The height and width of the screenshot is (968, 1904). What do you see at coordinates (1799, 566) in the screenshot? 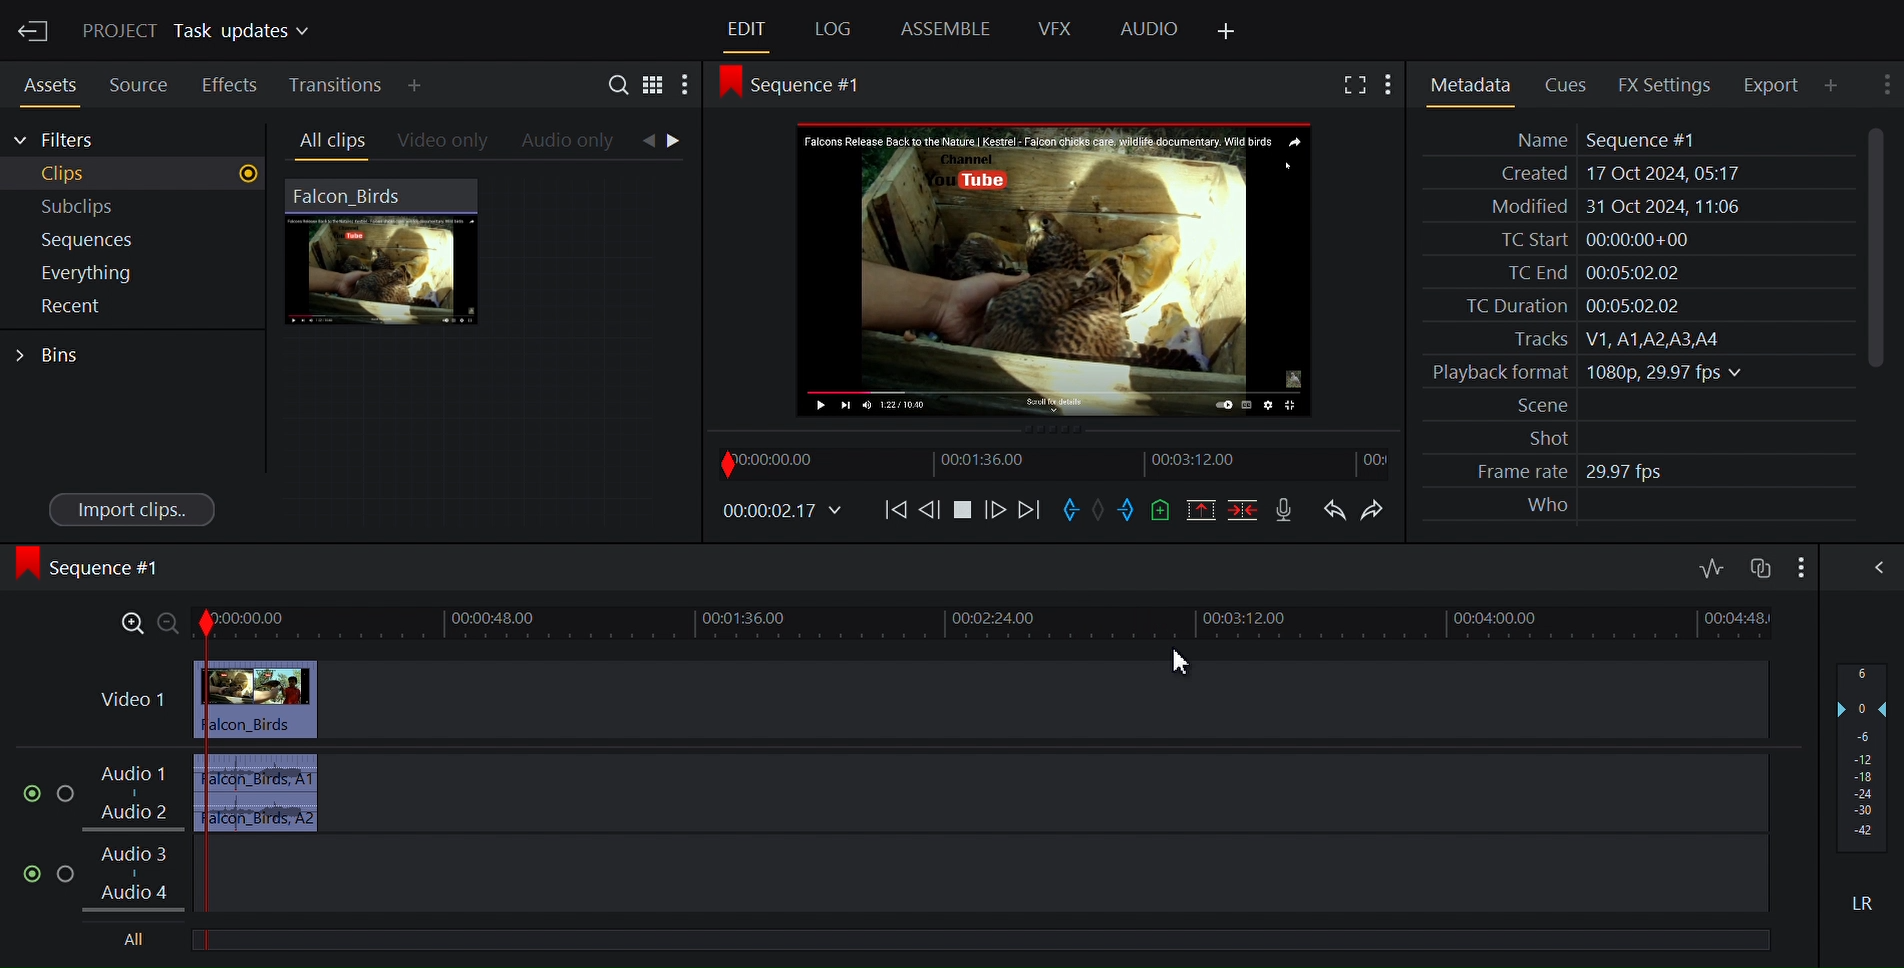
I see `Show settings menu` at bounding box center [1799, 566].